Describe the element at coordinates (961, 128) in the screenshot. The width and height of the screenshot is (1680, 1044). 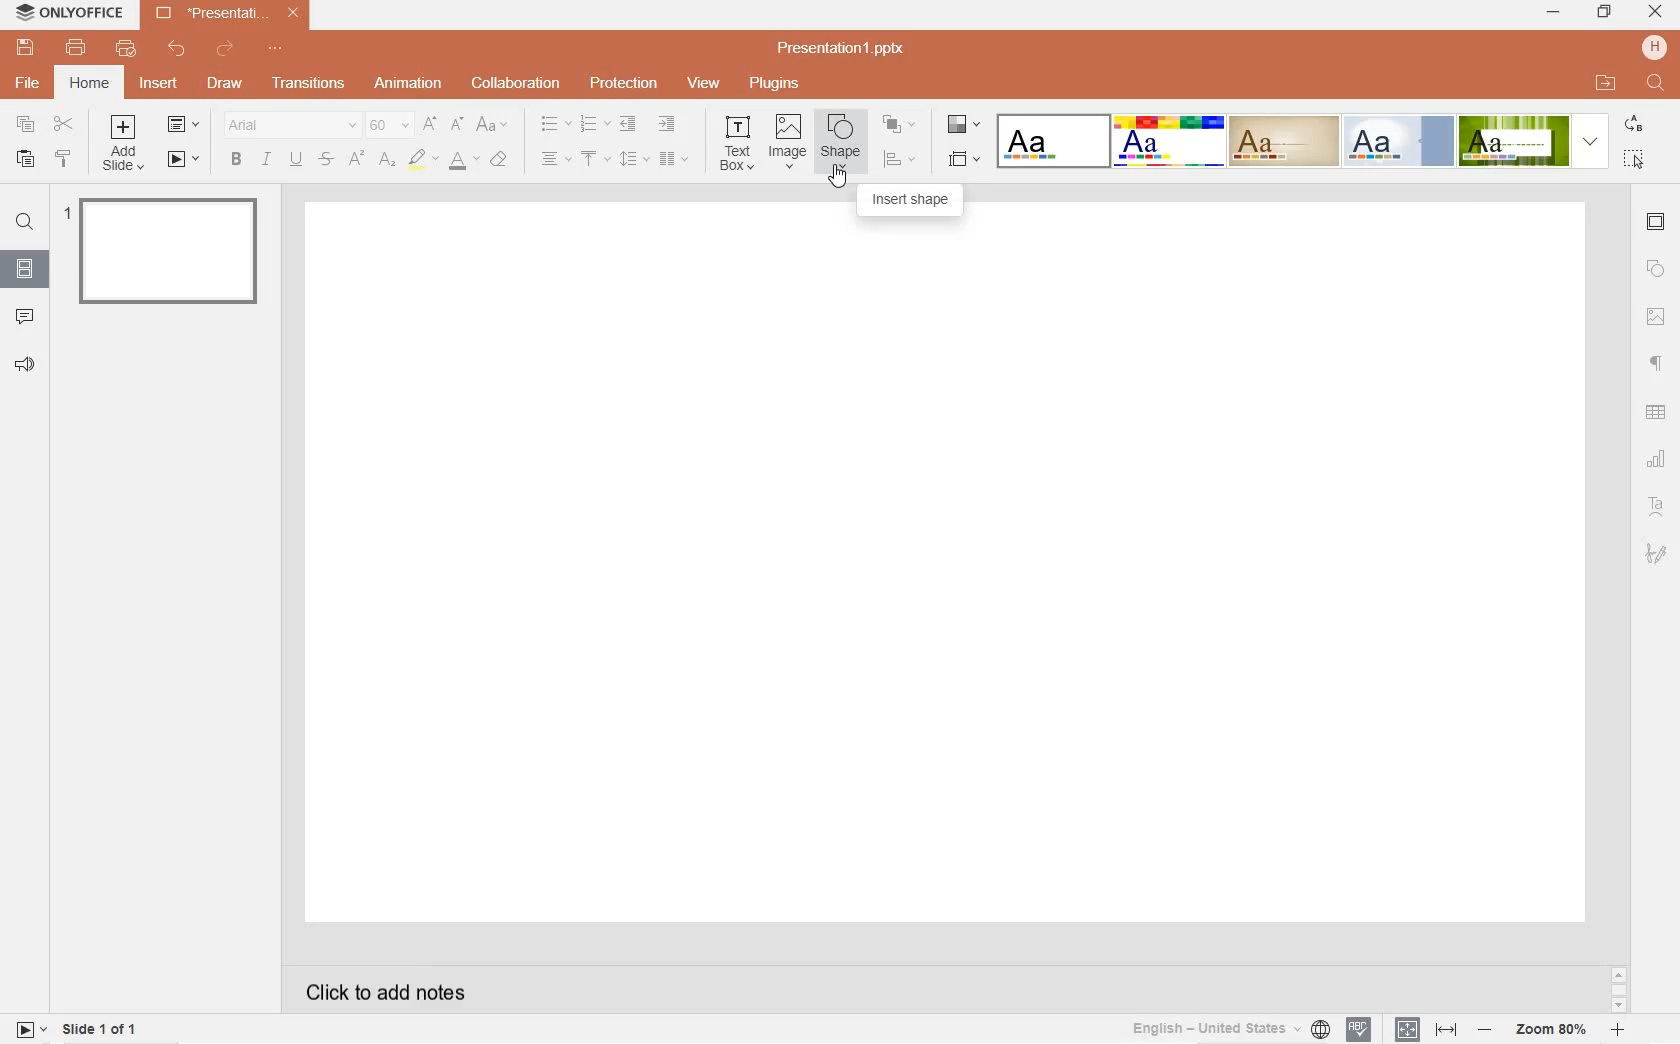
I see `change color theme` at that location.